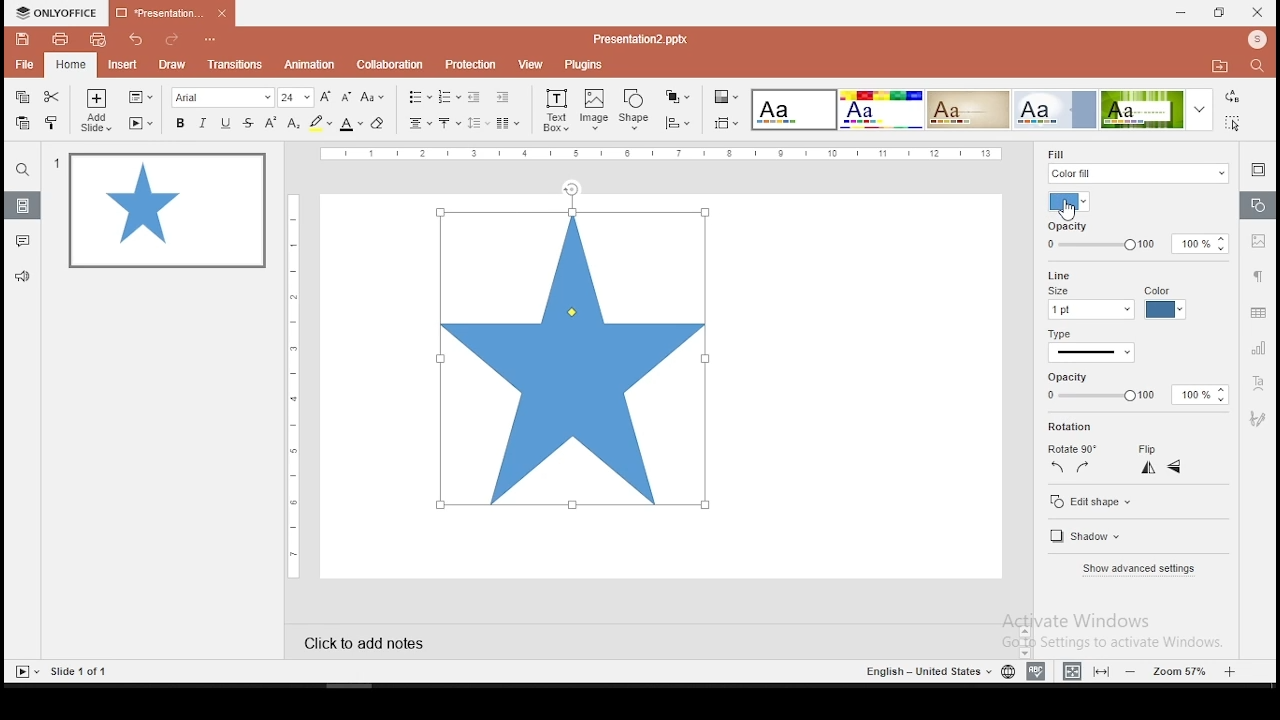 The height and width of the screenshot is (720, 1280). I want to click on protection, so click(468, 65).